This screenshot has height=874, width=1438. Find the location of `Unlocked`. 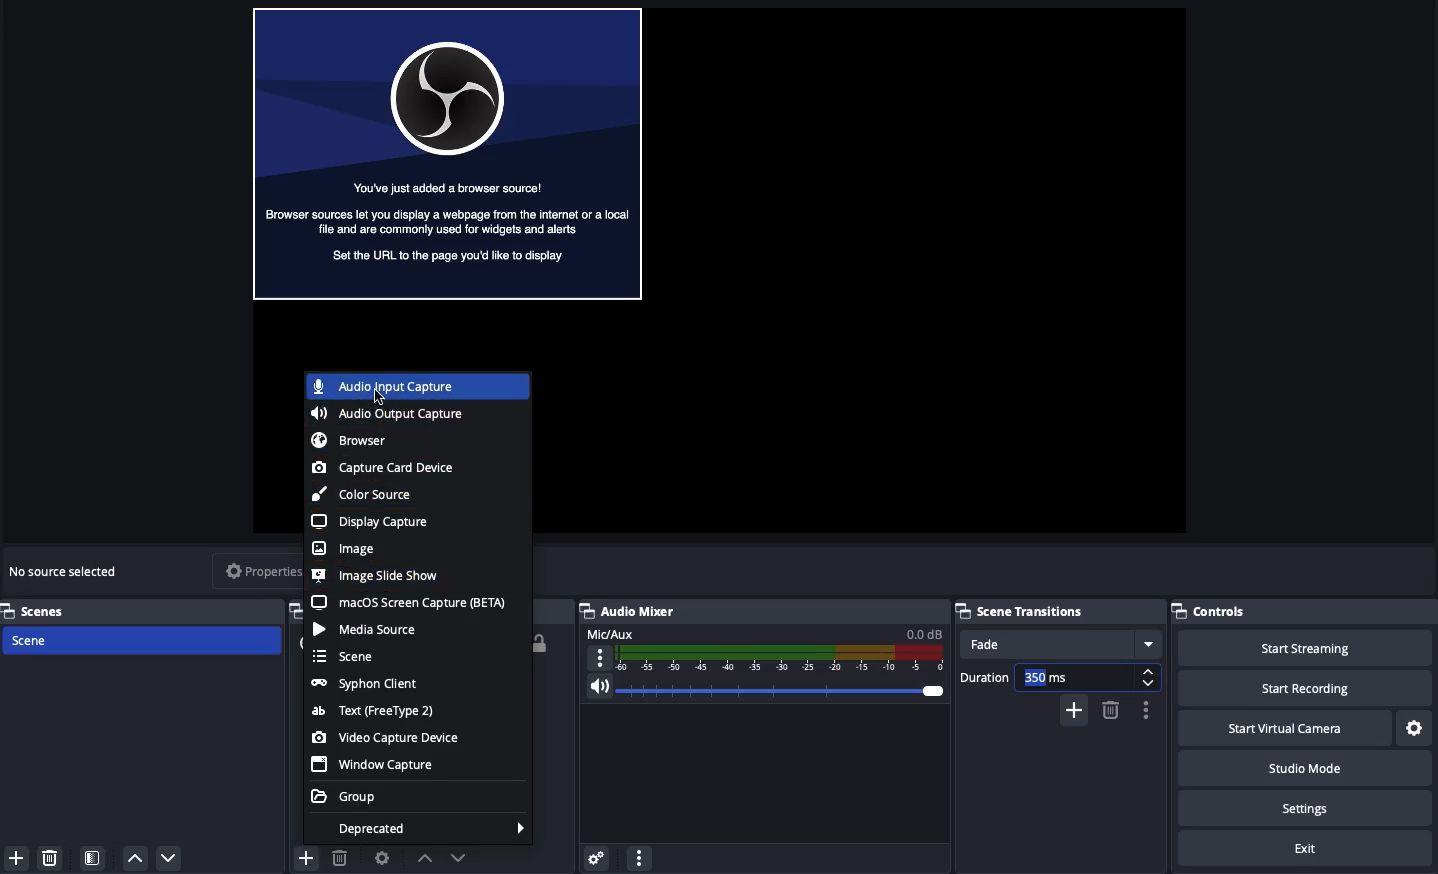

Unlocked is located at coordinates (542, 642).